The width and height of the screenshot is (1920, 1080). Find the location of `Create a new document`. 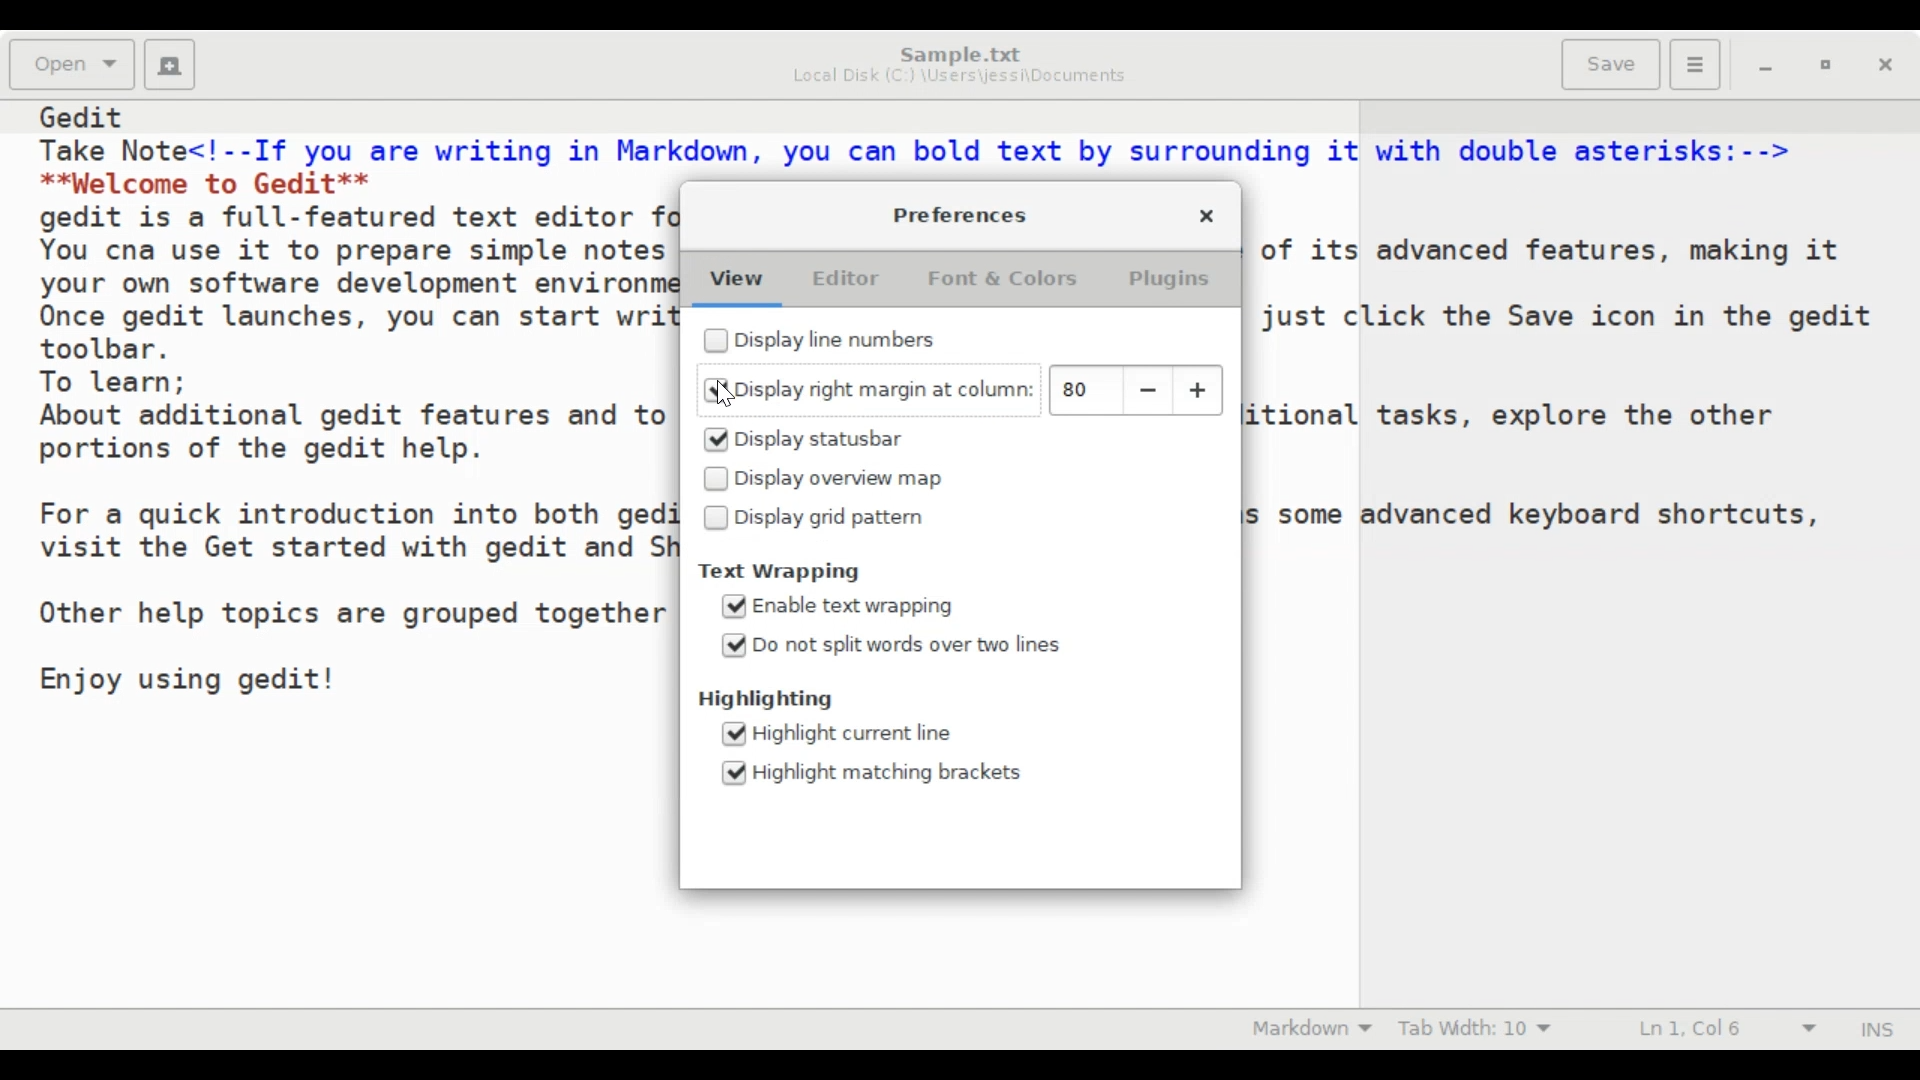

Create a new document is located at coordinates (172, 63).